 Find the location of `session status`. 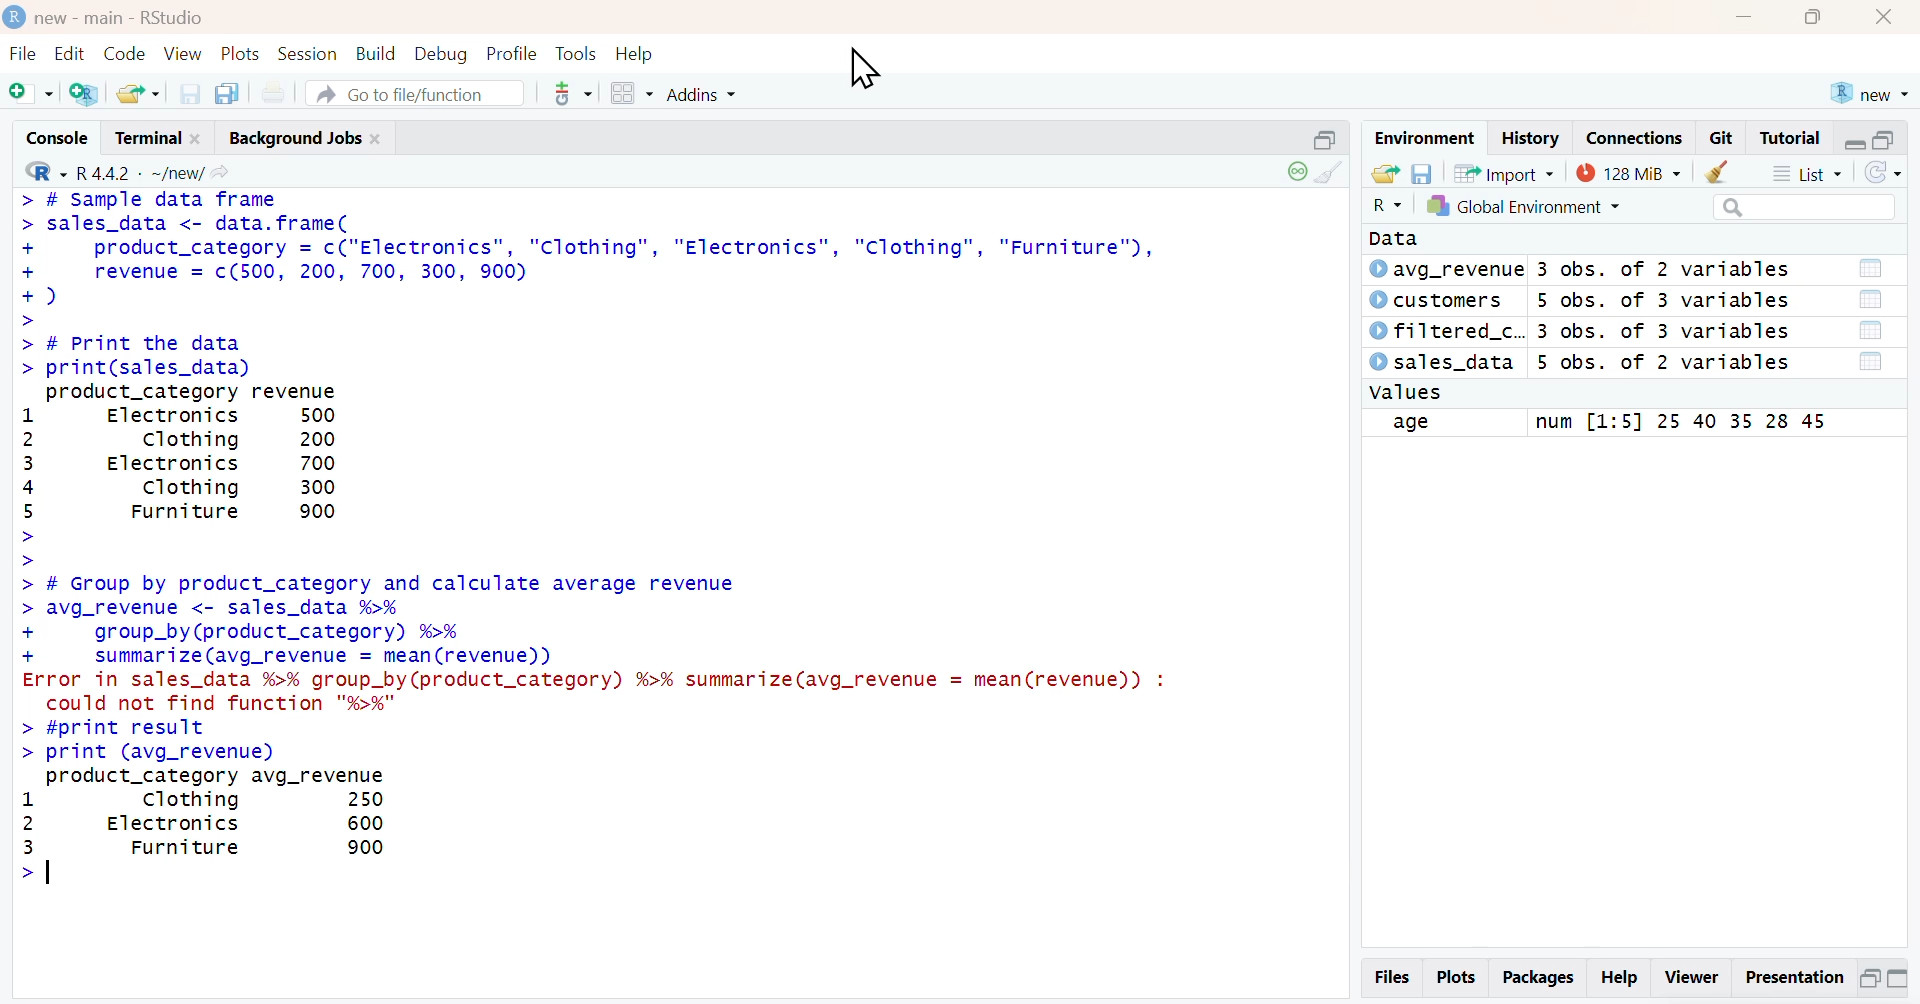

session status is located at coordinates (1295, 172).